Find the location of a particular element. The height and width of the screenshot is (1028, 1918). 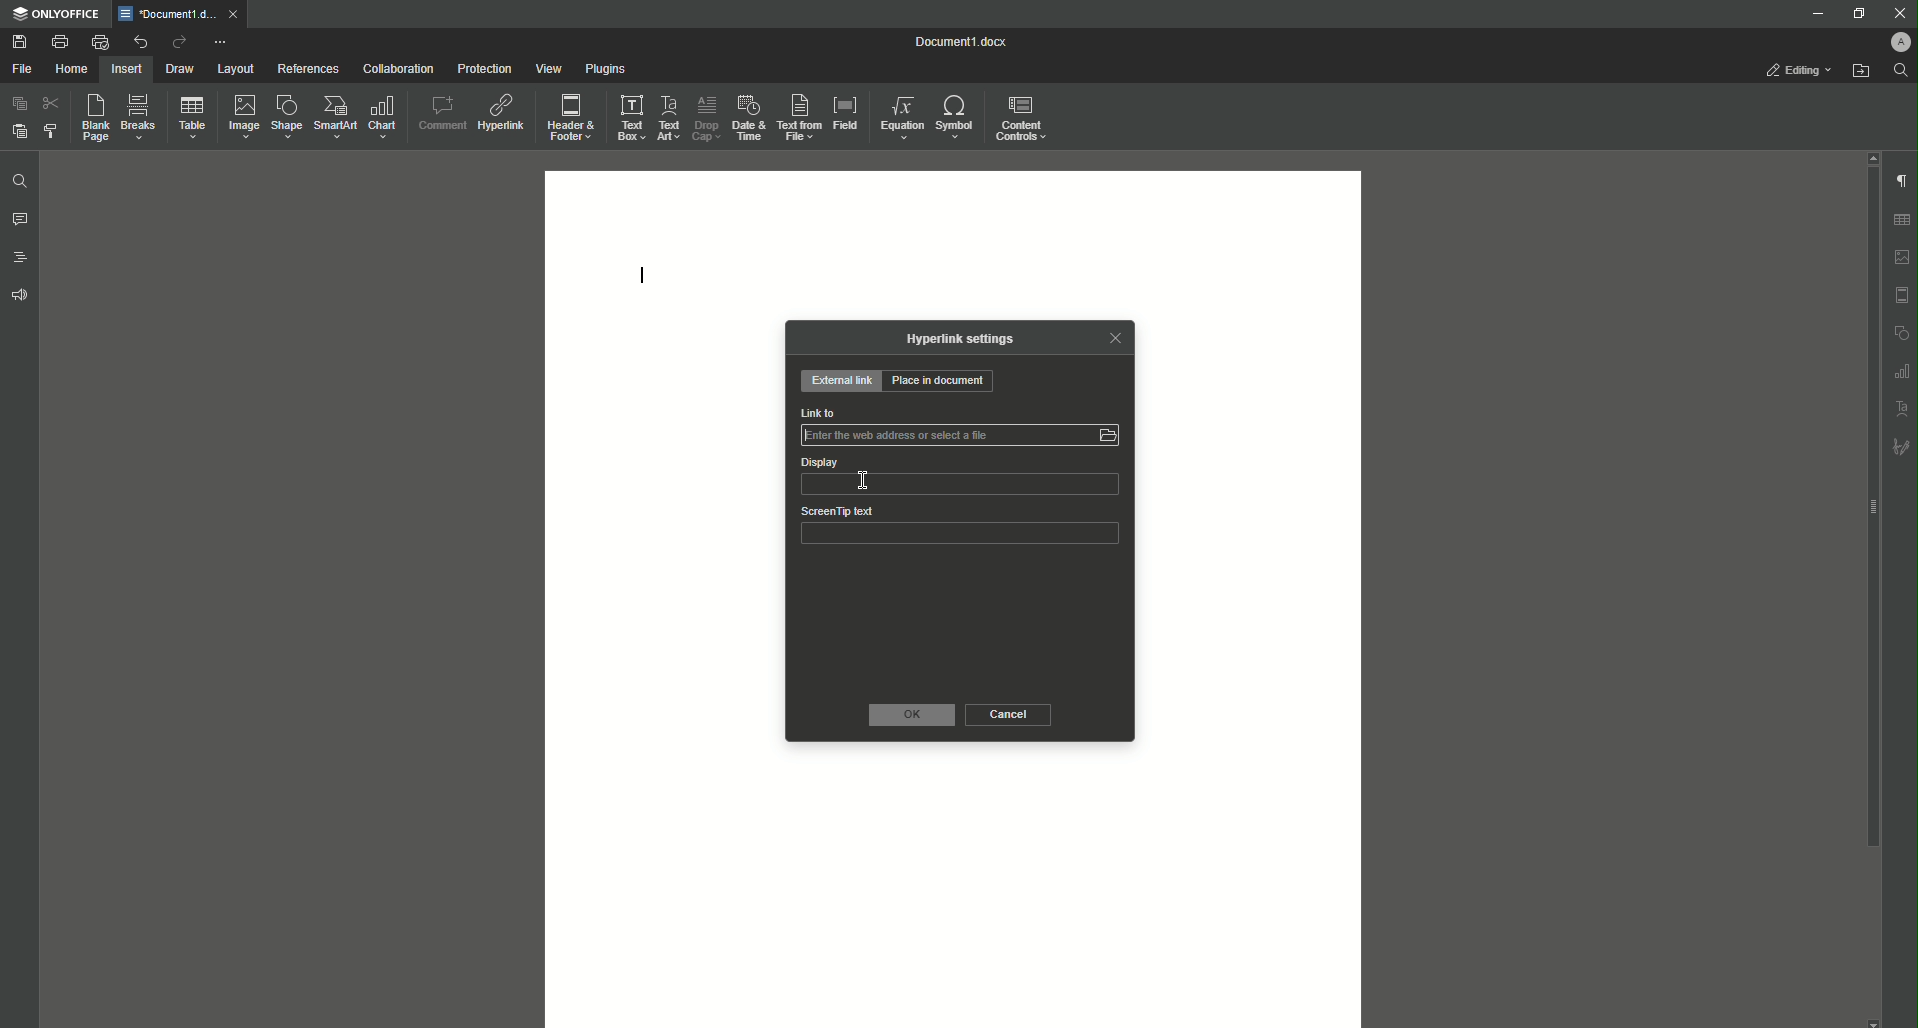

References is located at coordinates (308, 69).